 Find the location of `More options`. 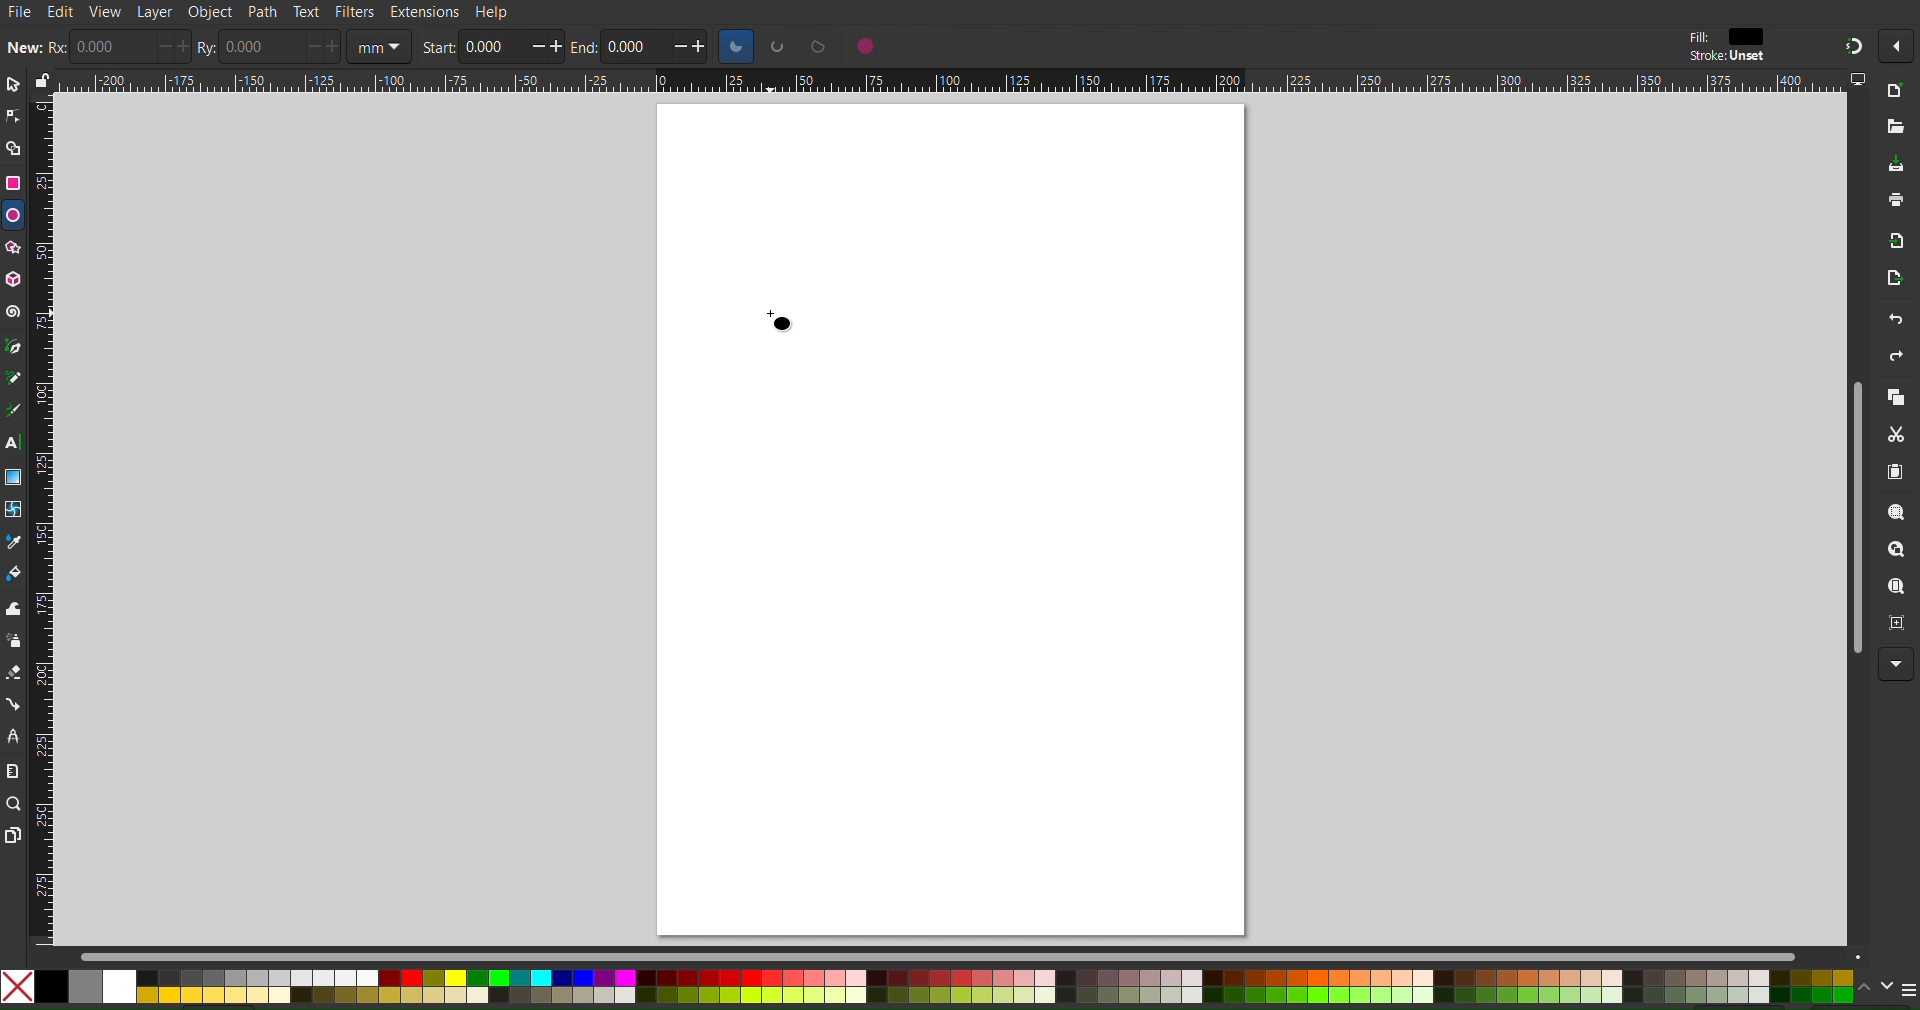

More options is located at coordinates (1897, 48).